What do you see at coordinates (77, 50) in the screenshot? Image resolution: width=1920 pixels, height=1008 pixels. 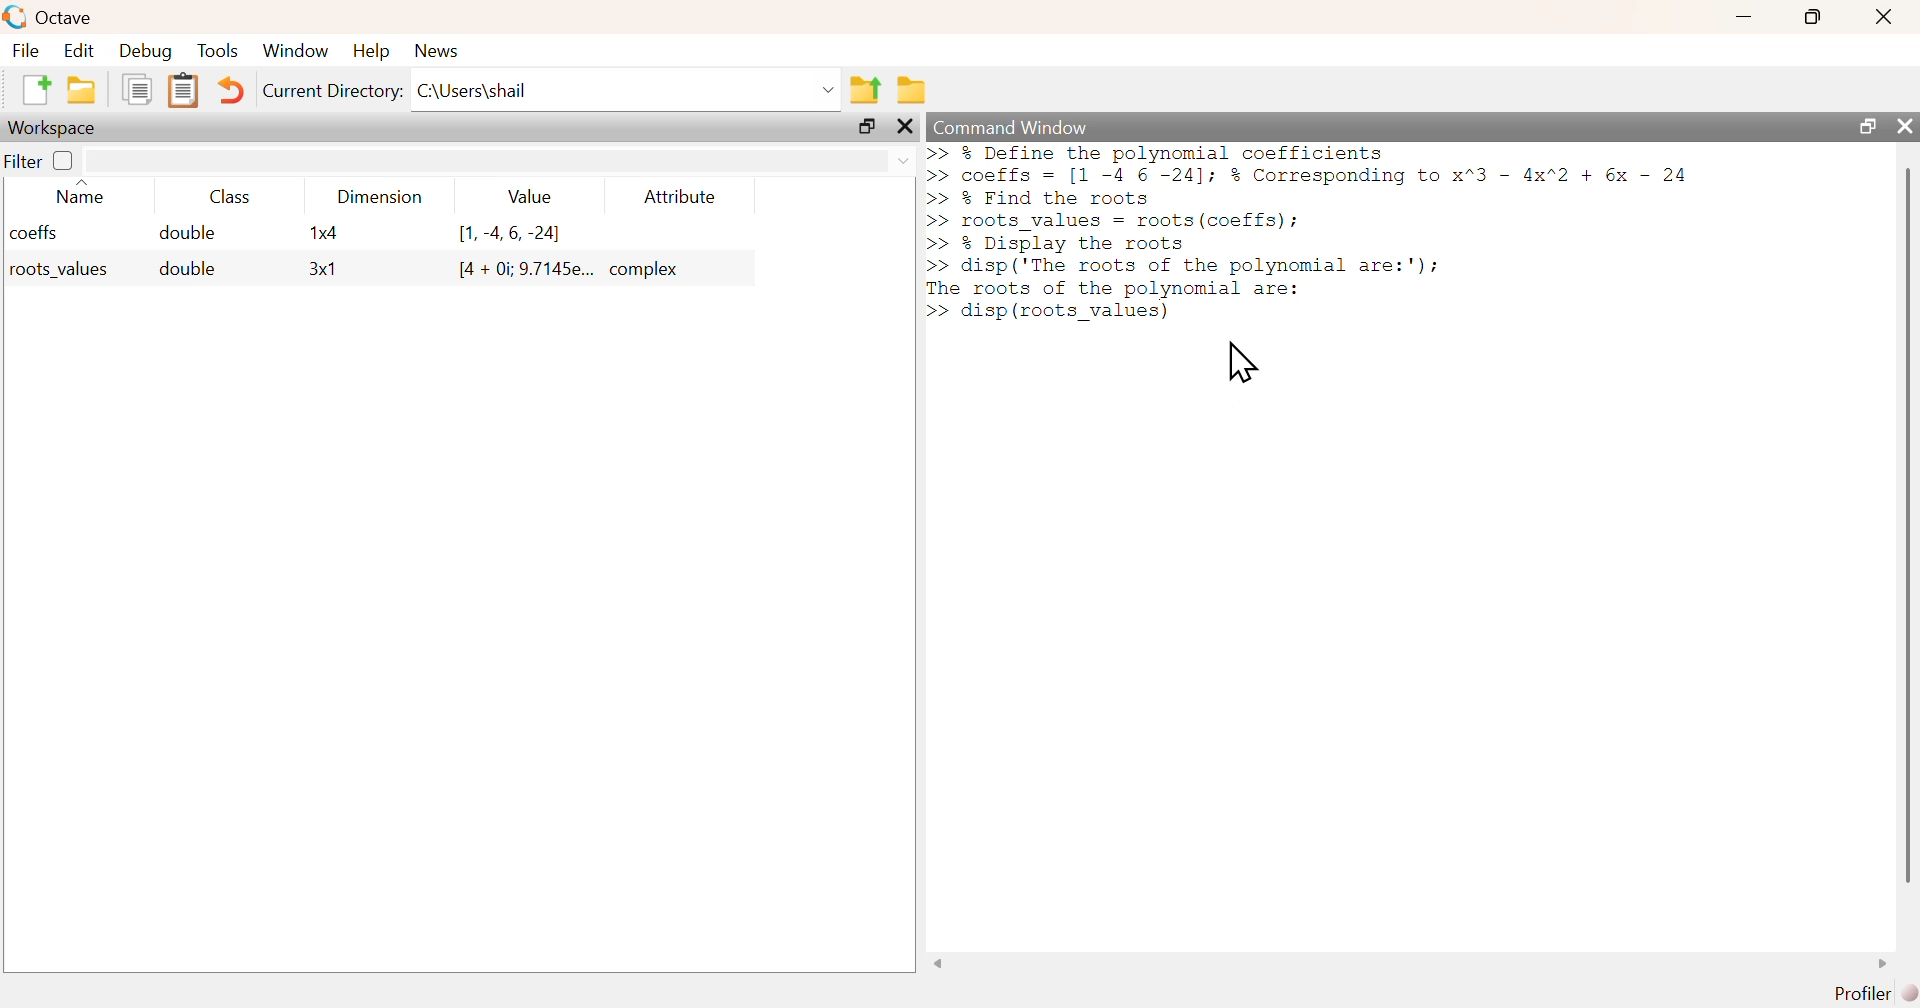 I see `Edit` at bounding box center [77, 50].